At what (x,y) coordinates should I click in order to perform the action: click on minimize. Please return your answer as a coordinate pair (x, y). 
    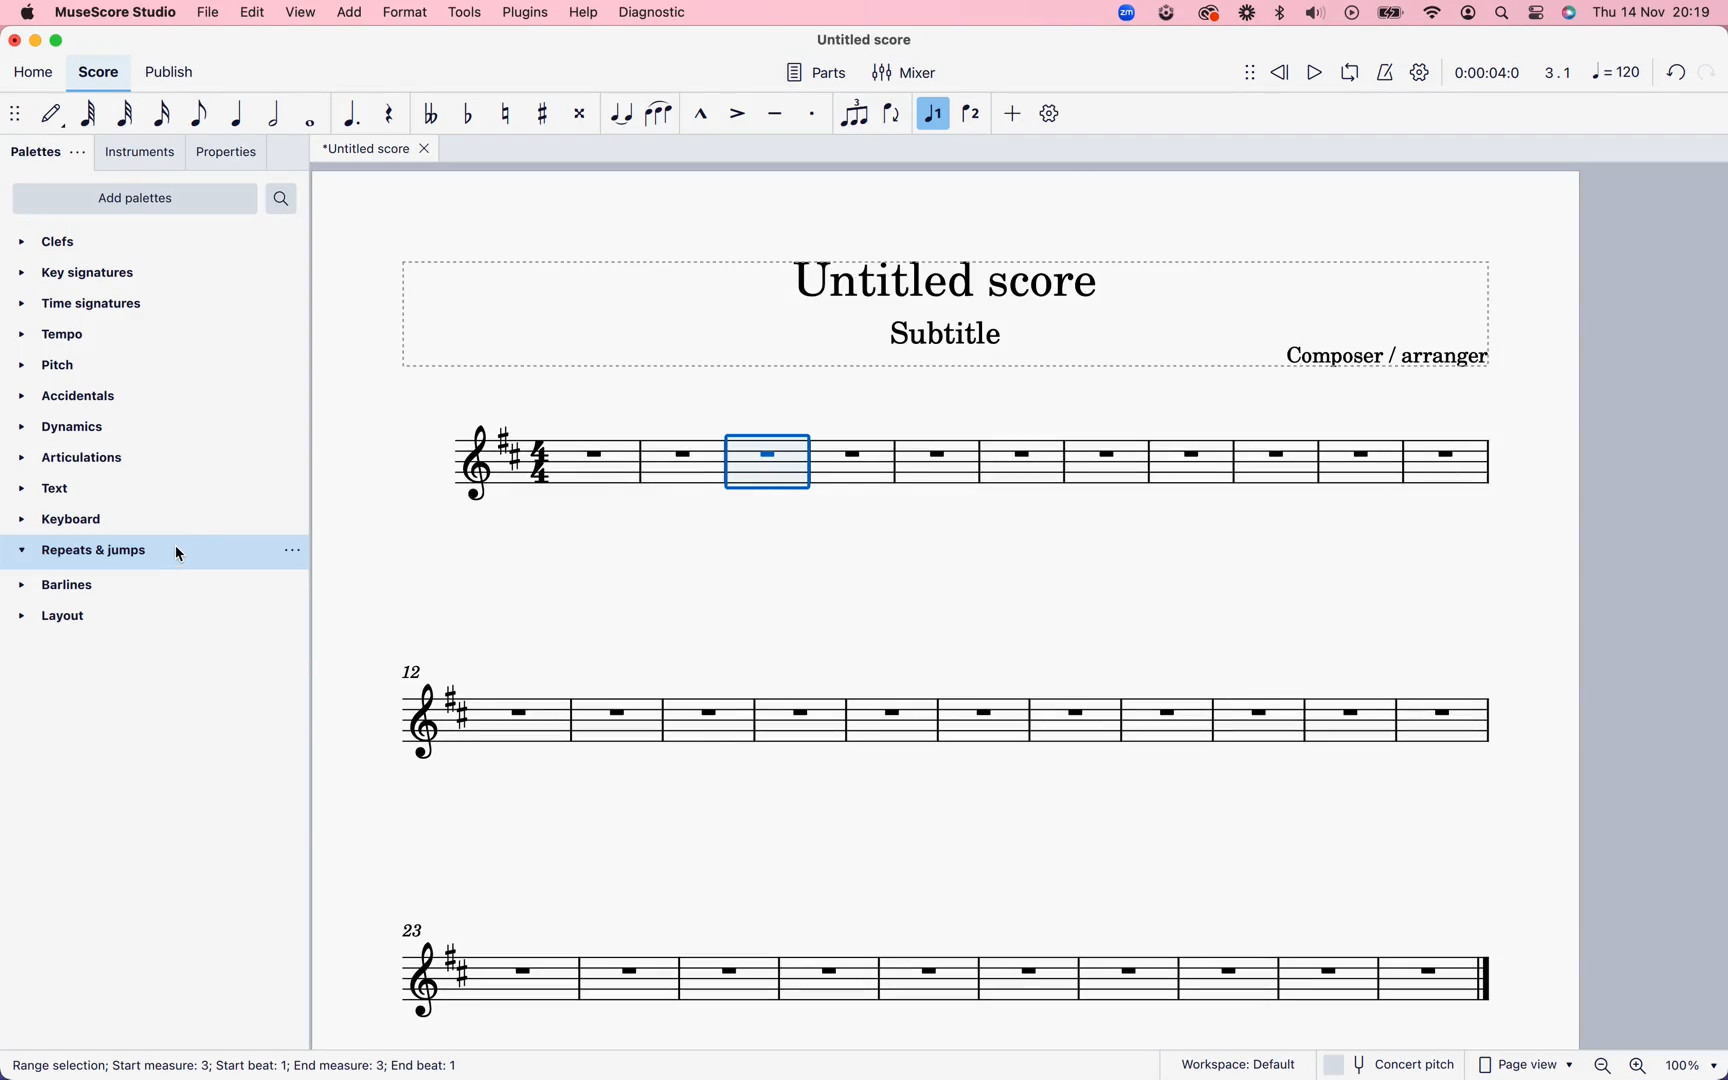
    Looking at the image, I should click on (39, 41).